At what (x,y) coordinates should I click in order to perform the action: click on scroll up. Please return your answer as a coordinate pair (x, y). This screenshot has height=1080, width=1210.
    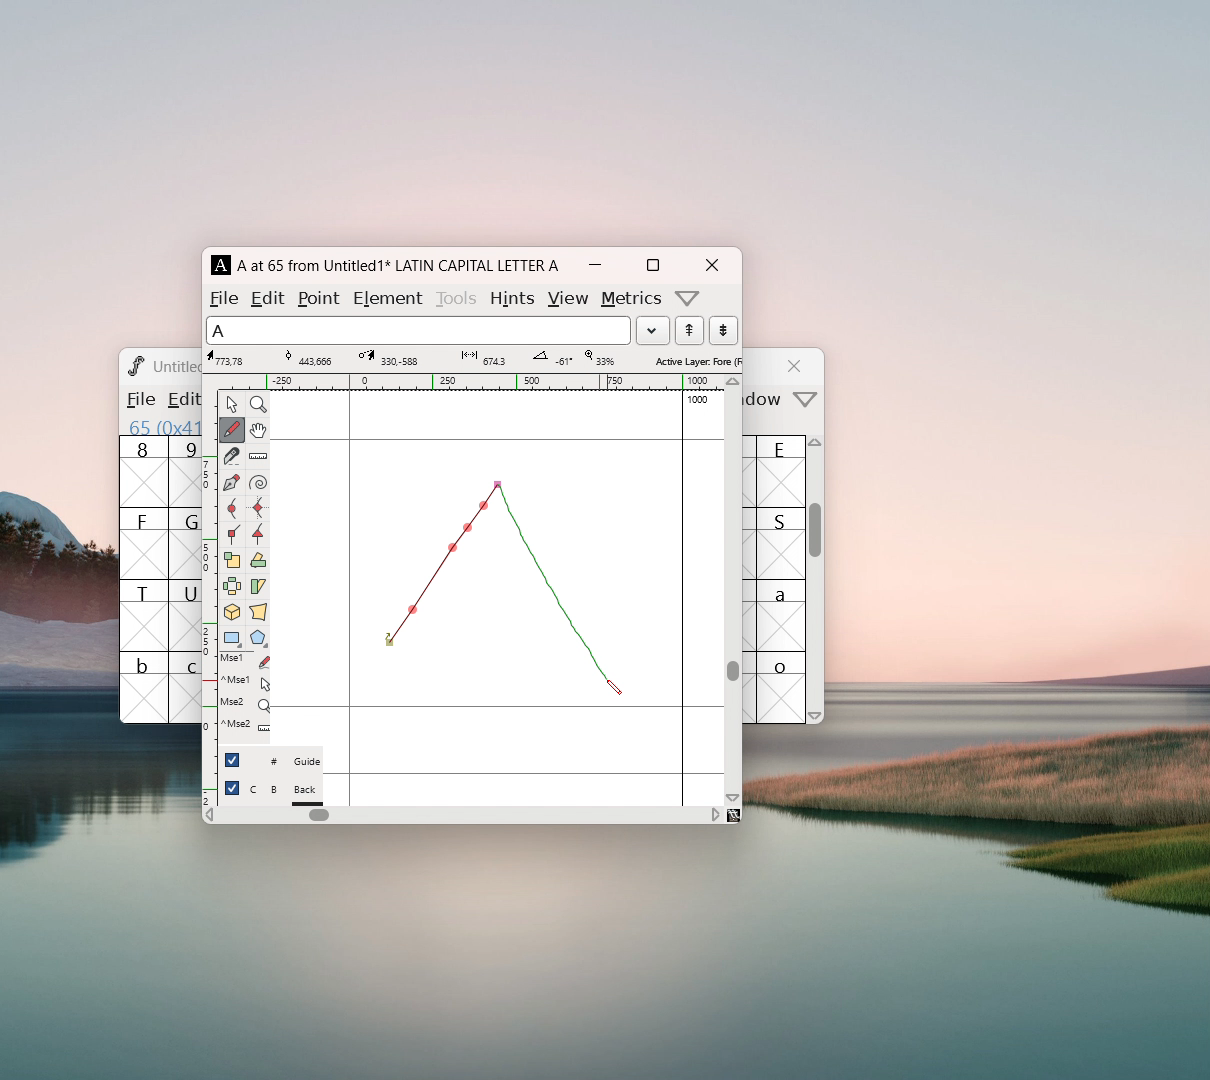
    Looking at the image, I should click on (817, 447).